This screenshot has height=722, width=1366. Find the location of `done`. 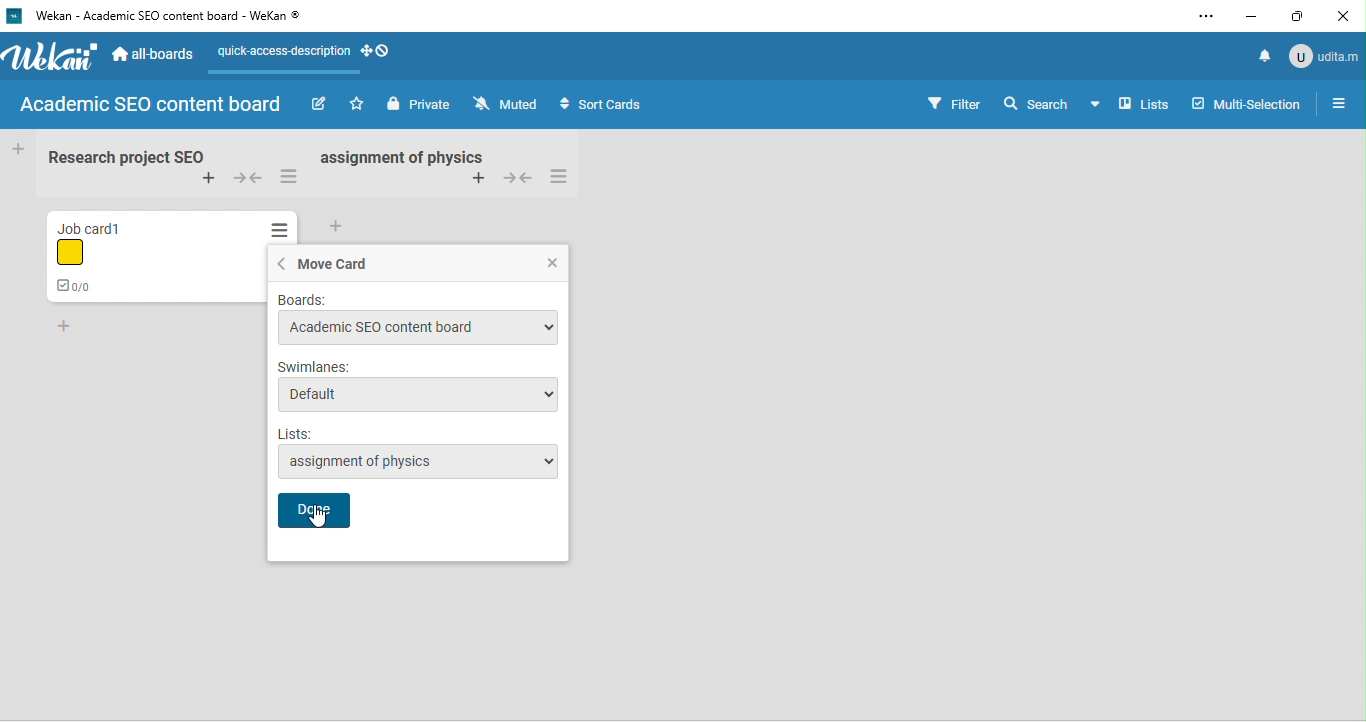

done is located at coordinates (314, 511).